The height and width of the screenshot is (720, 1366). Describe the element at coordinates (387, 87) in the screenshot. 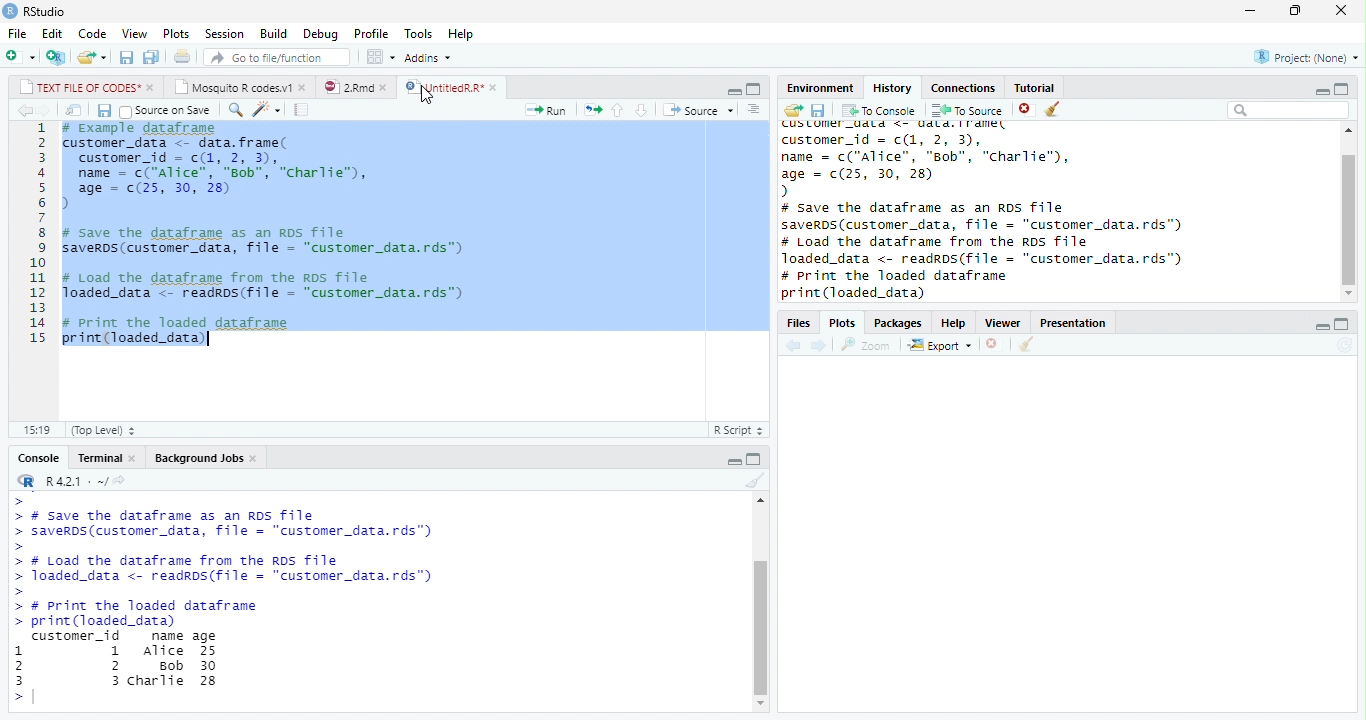

I see `close` at that location.